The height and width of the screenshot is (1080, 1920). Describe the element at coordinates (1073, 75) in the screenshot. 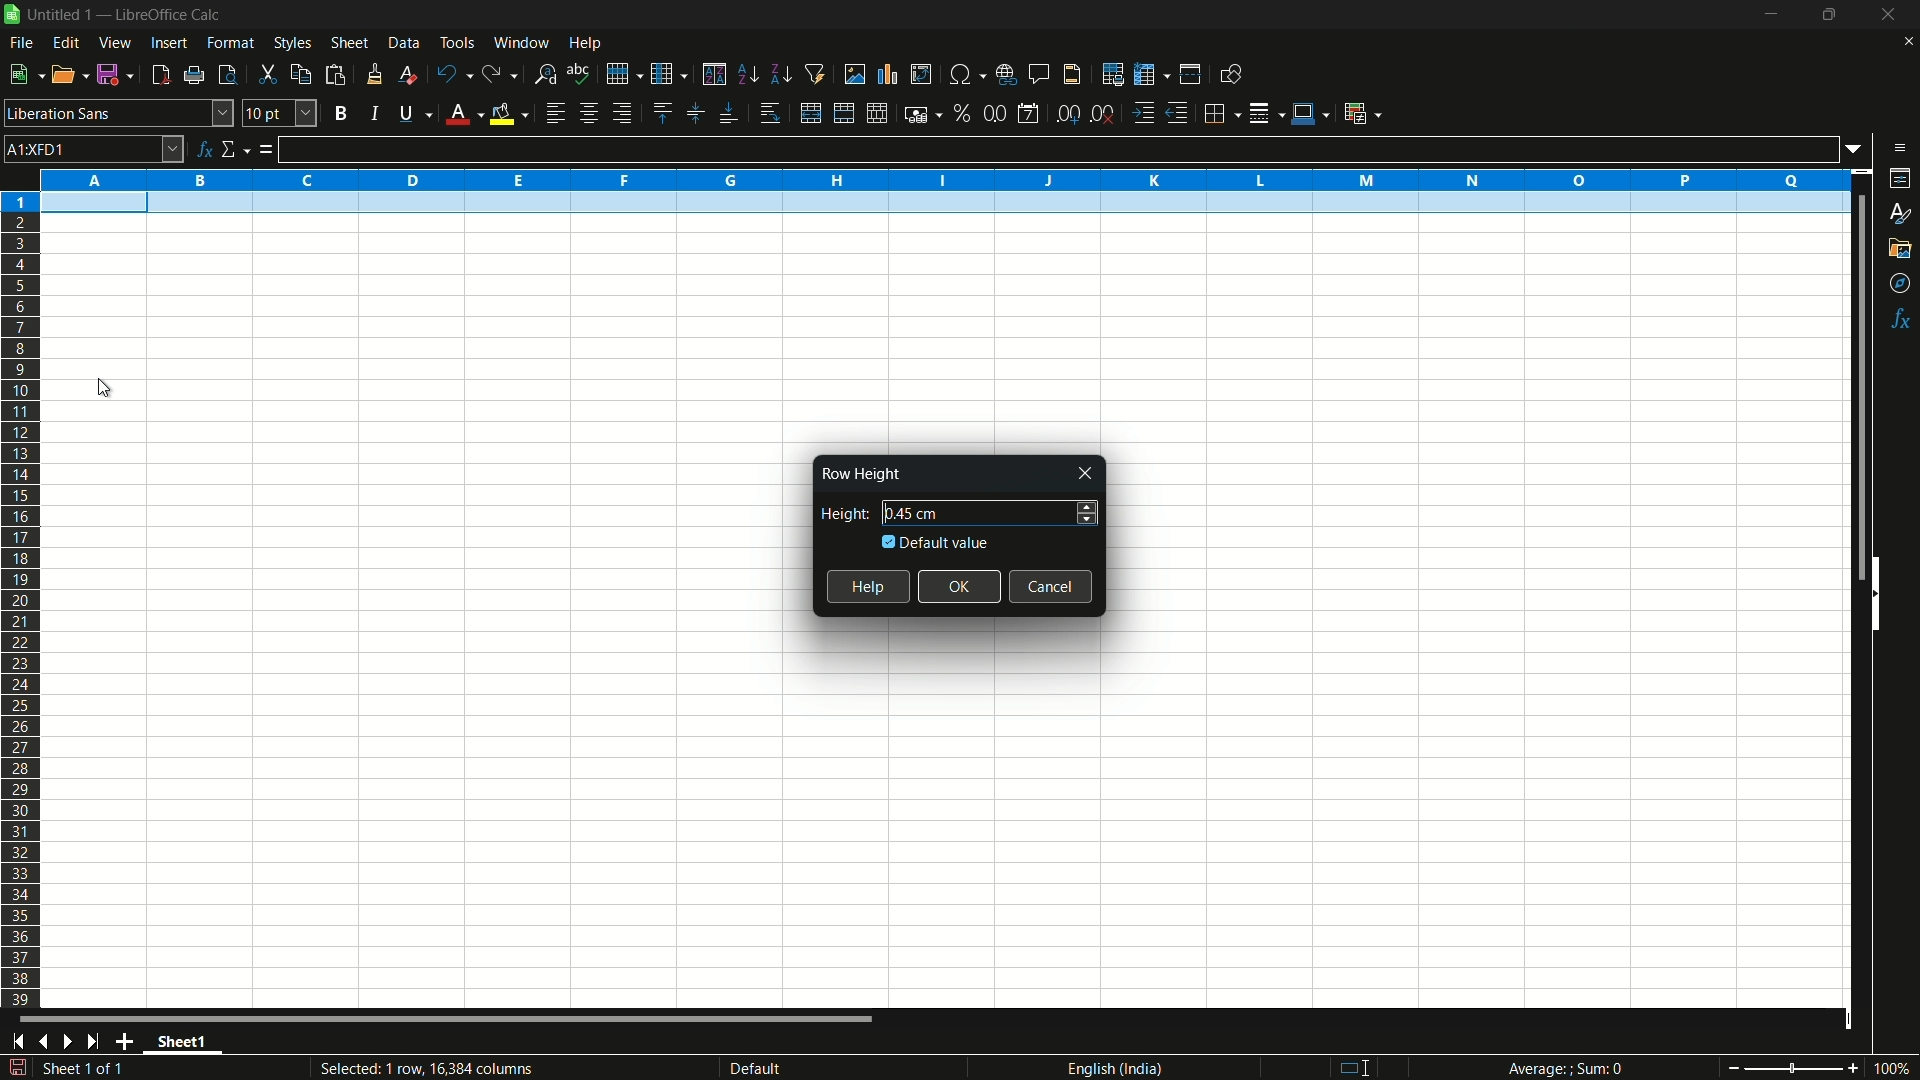

I see `header and footer` at that location.